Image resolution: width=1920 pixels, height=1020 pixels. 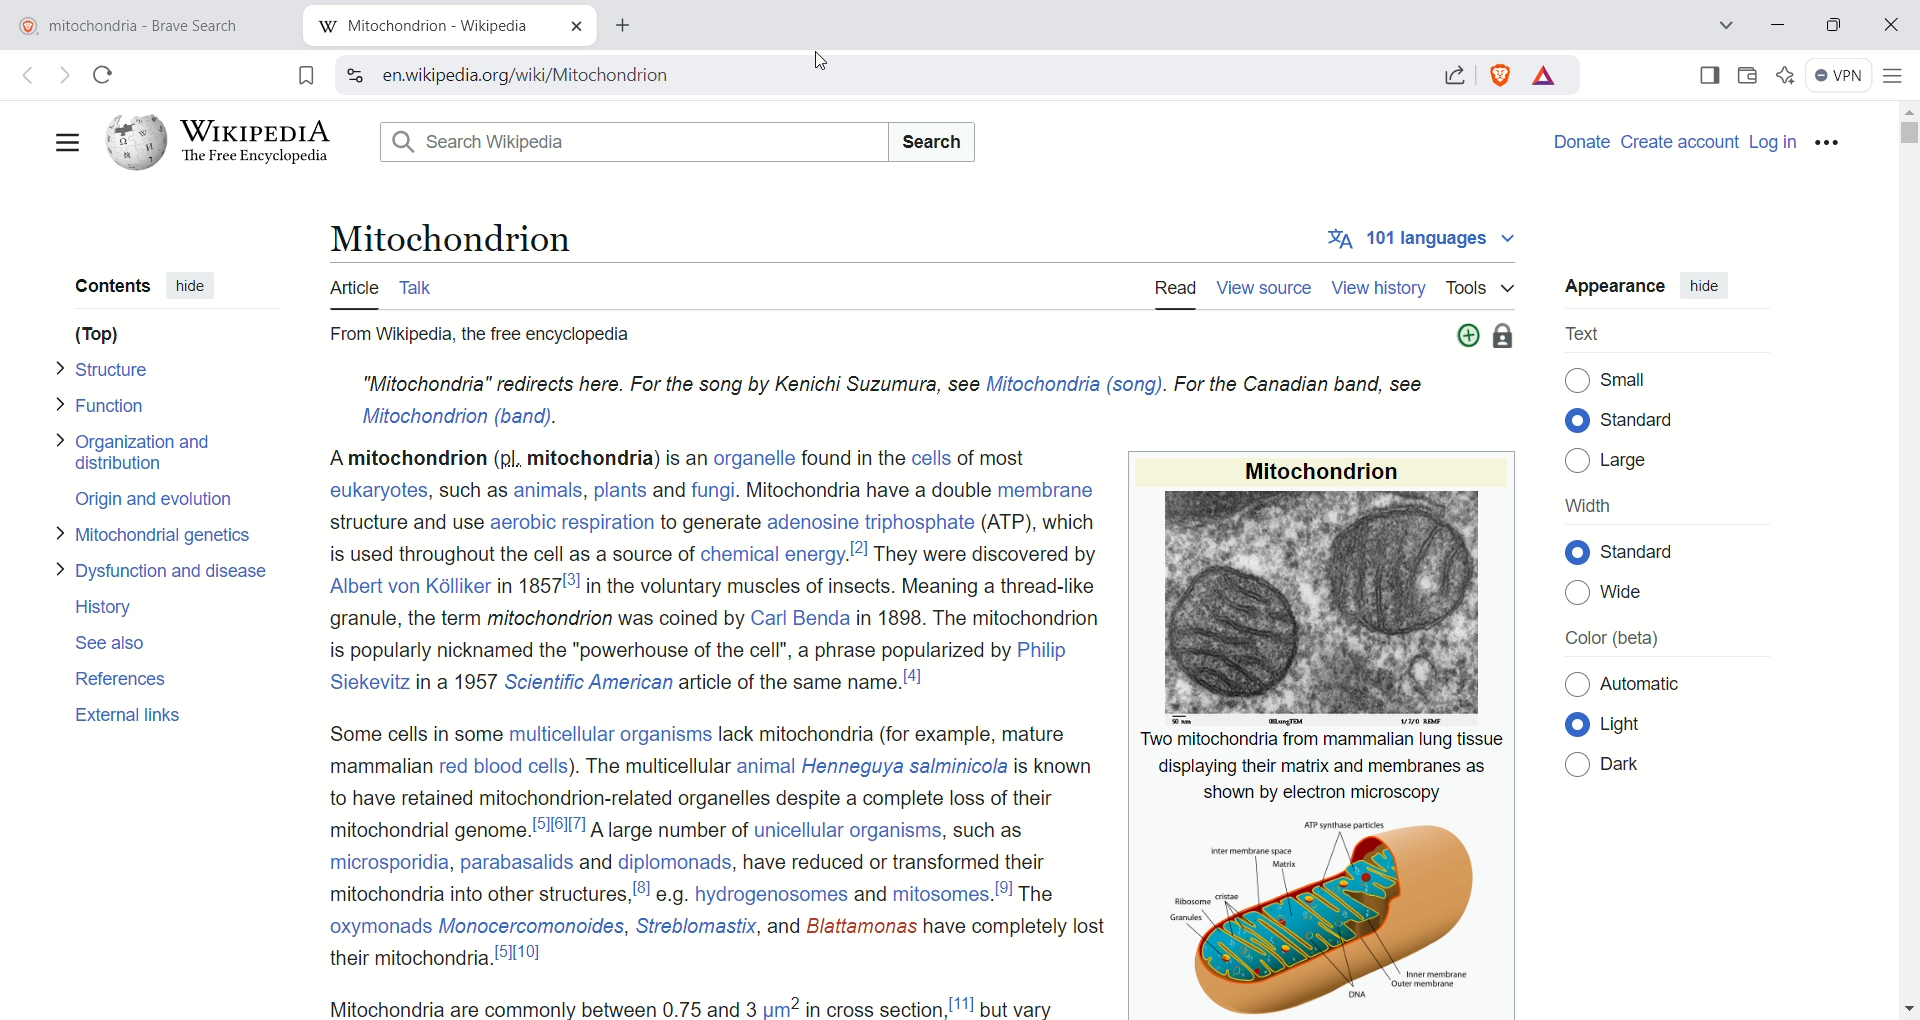 What do you see at coordinates (1616, 283) in the screenshot?
I see `Appearance` at bounding box center [1616, 283].